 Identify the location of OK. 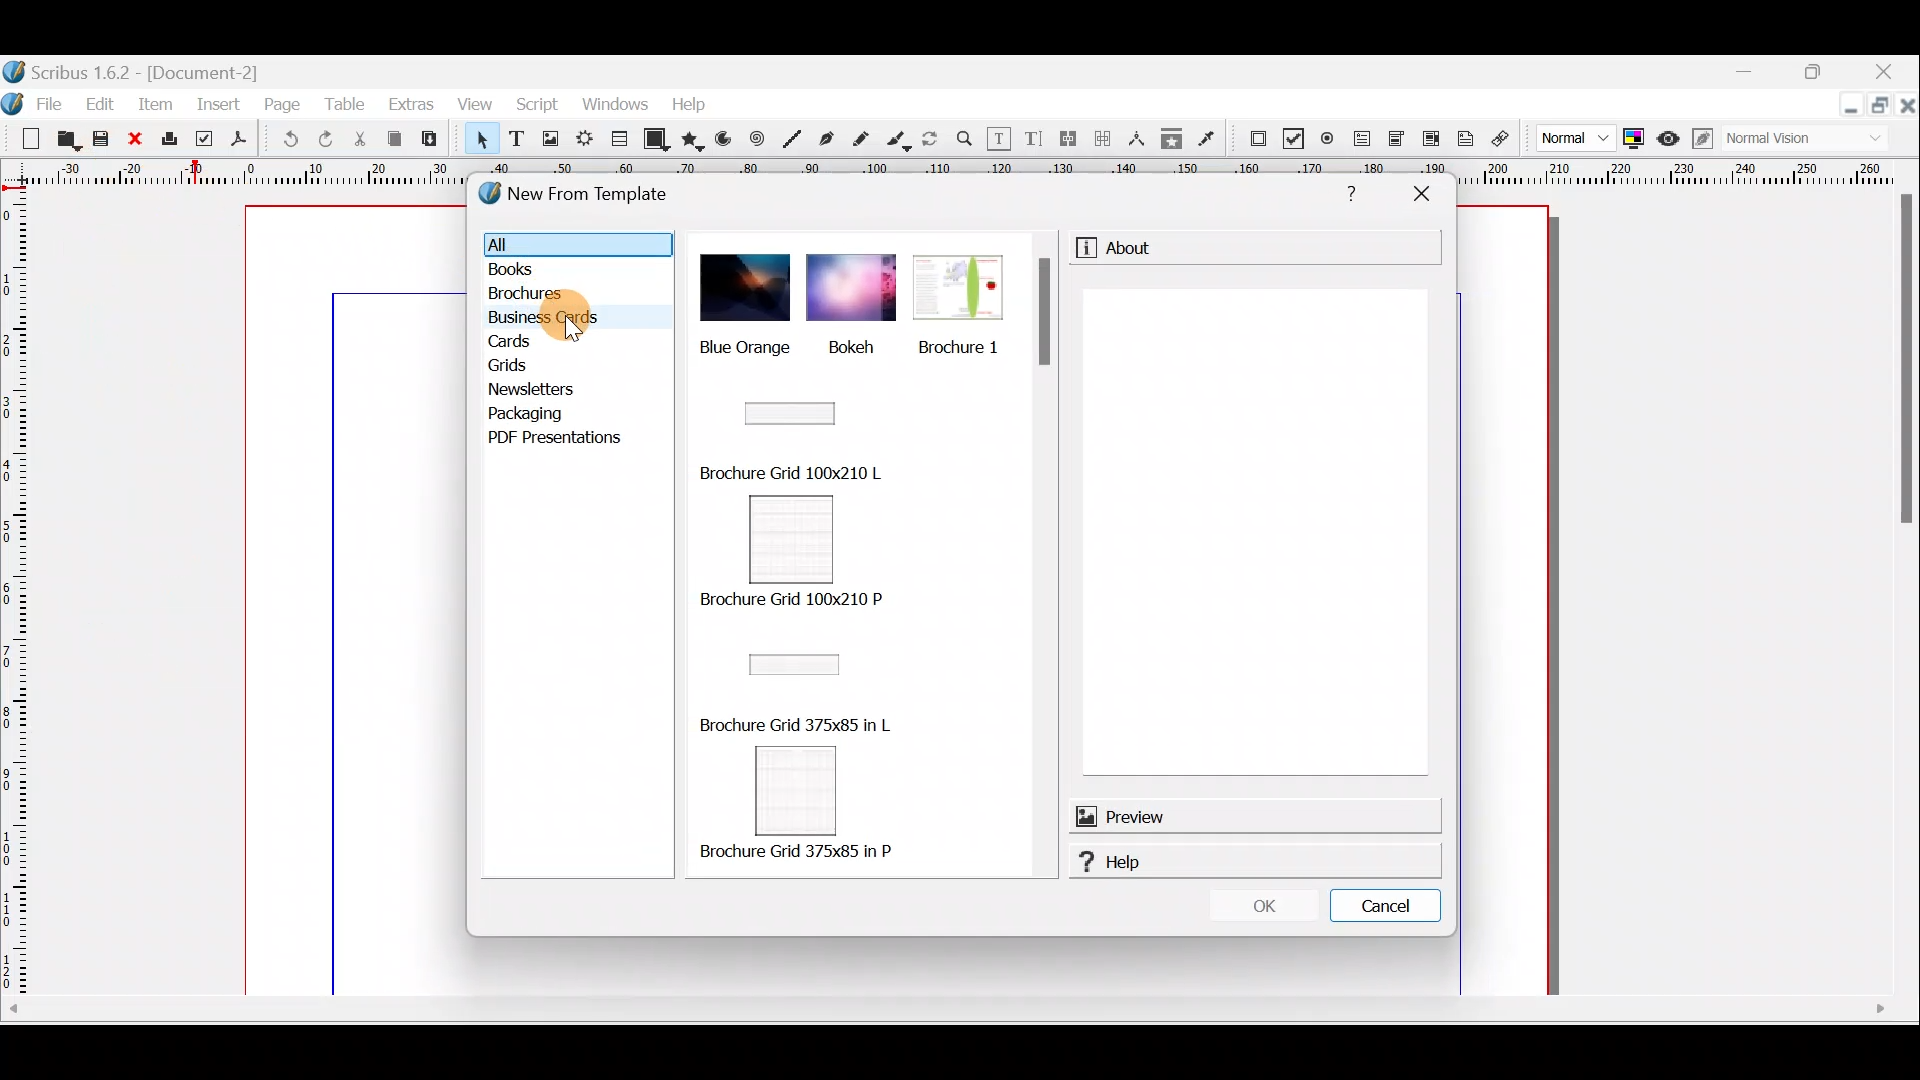
(1263, 910).